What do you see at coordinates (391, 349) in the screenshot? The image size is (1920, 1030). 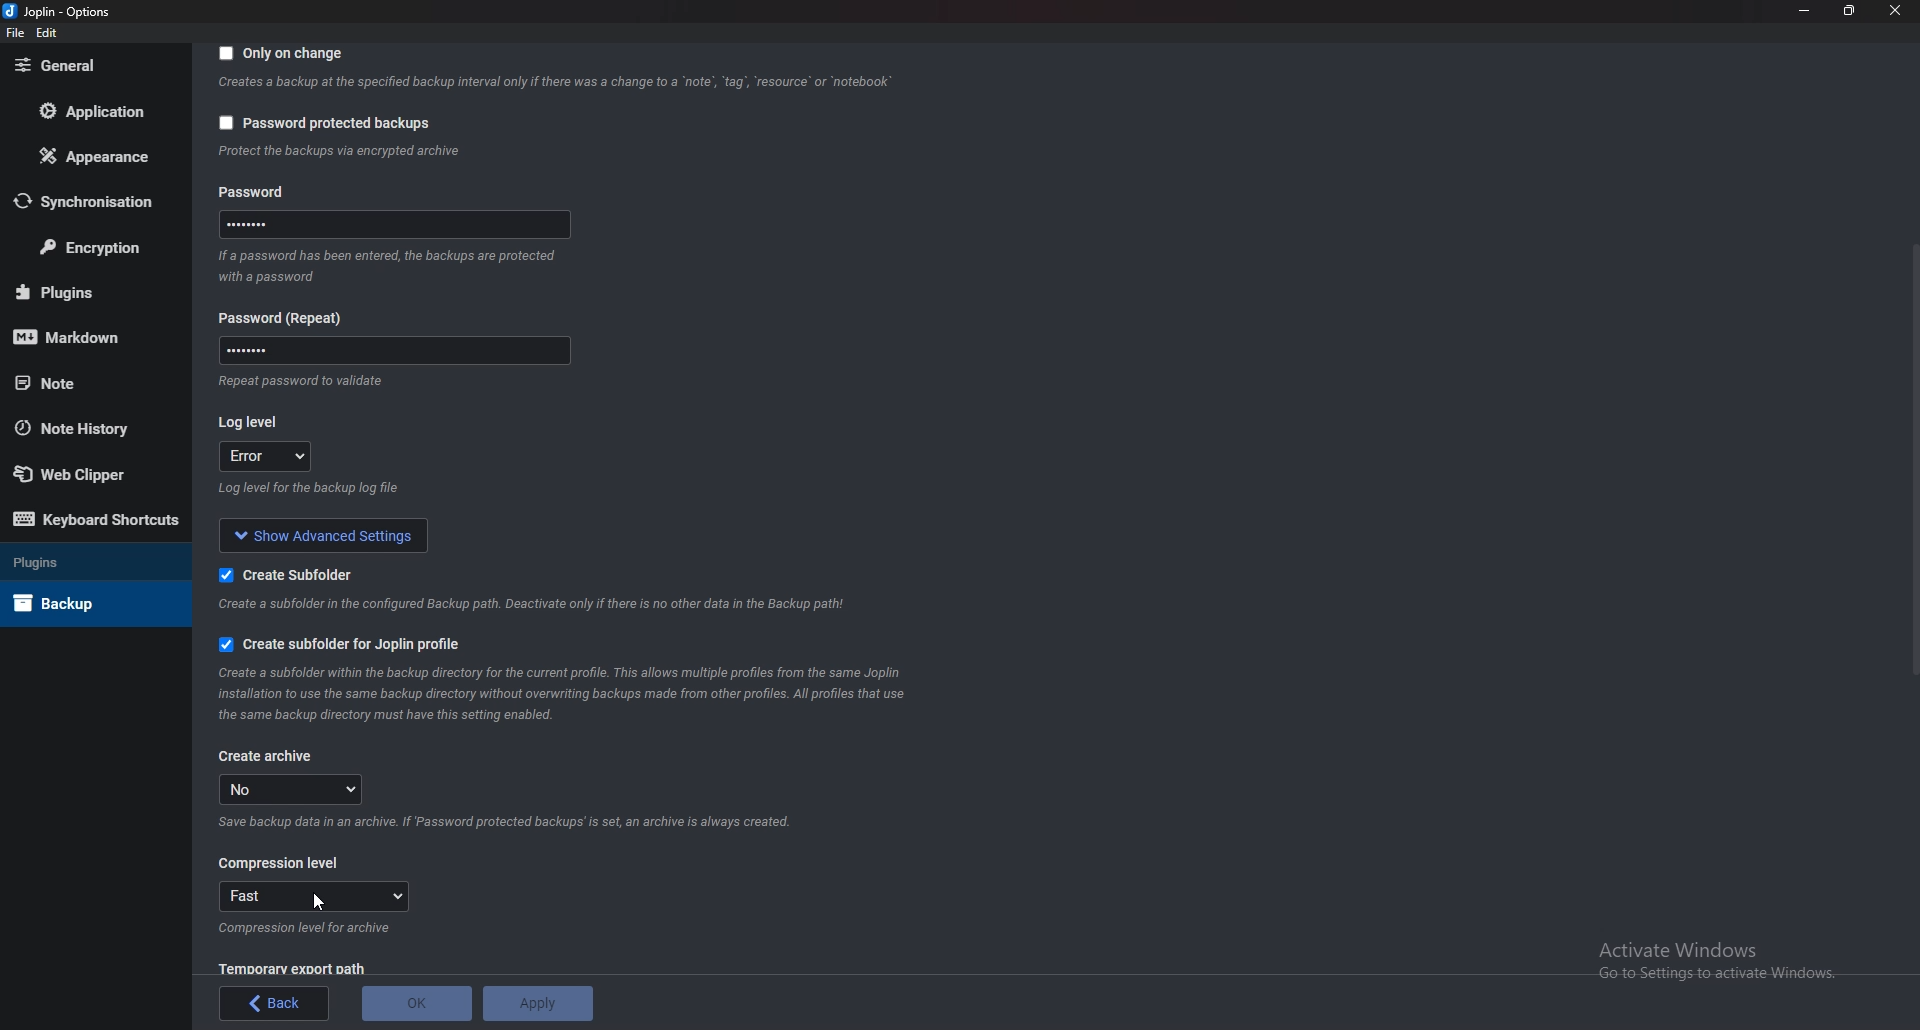 I see `Password` at bounding box center [391, 349].